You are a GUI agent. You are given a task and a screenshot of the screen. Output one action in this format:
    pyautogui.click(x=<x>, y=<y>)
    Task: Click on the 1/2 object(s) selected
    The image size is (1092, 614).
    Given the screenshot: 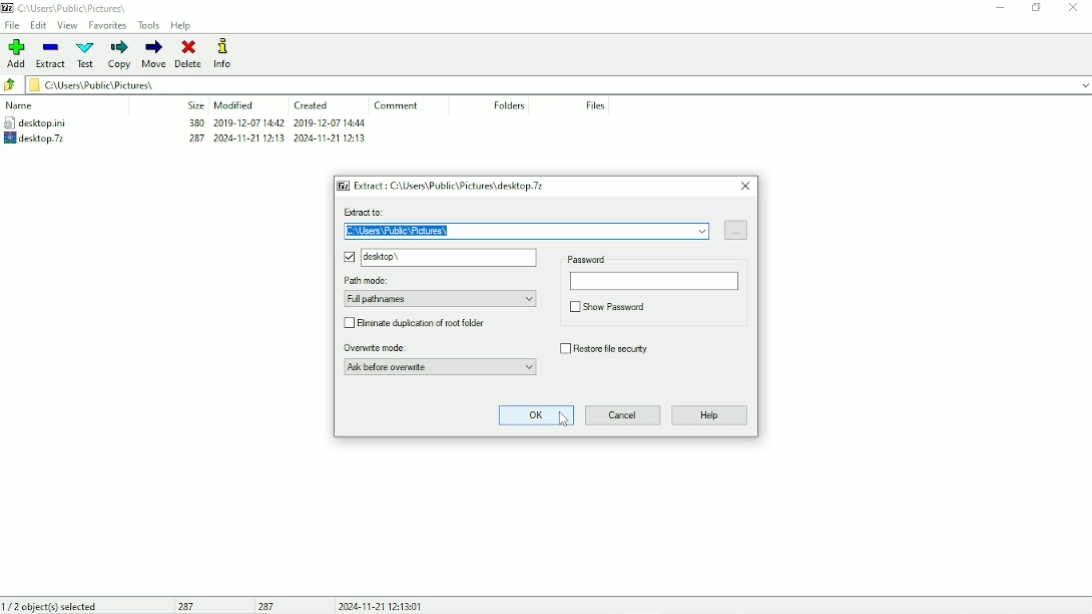 What is the action you would take?
    pyautogui.click(x=51, y=606)
    